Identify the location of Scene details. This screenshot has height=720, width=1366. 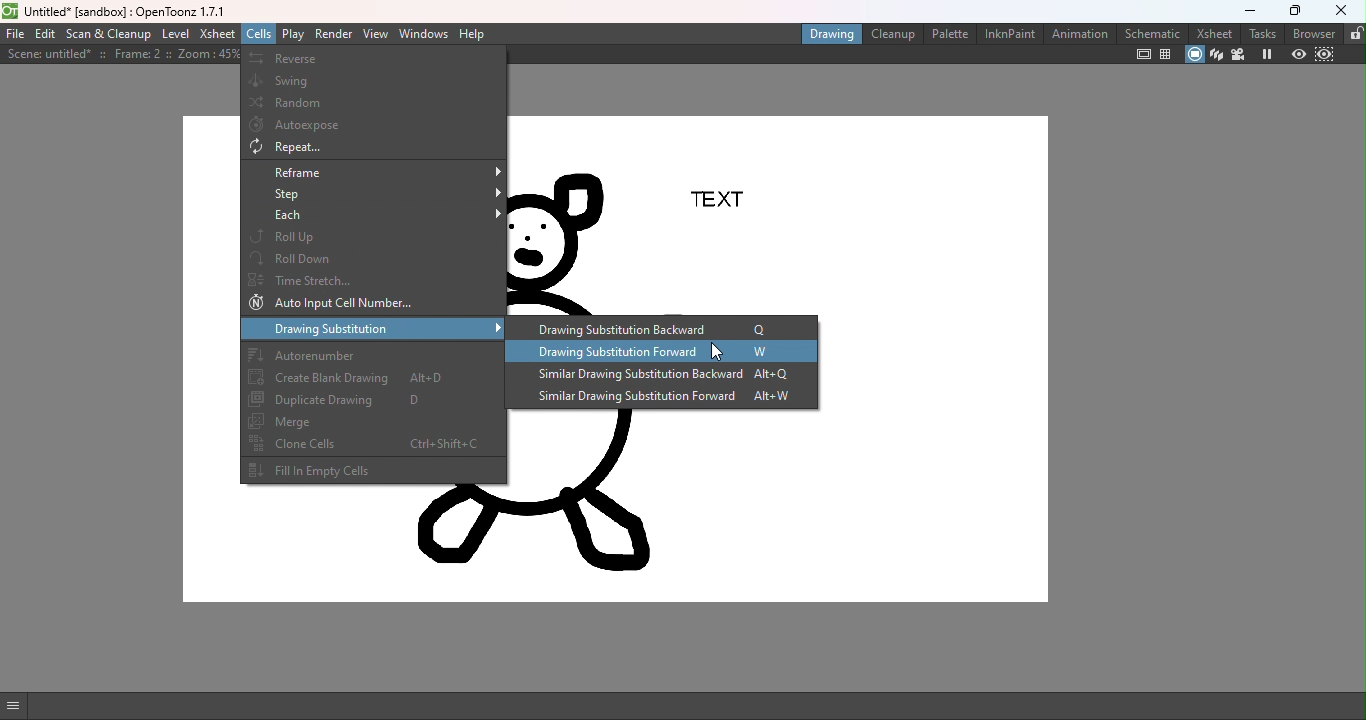
(120, 55).